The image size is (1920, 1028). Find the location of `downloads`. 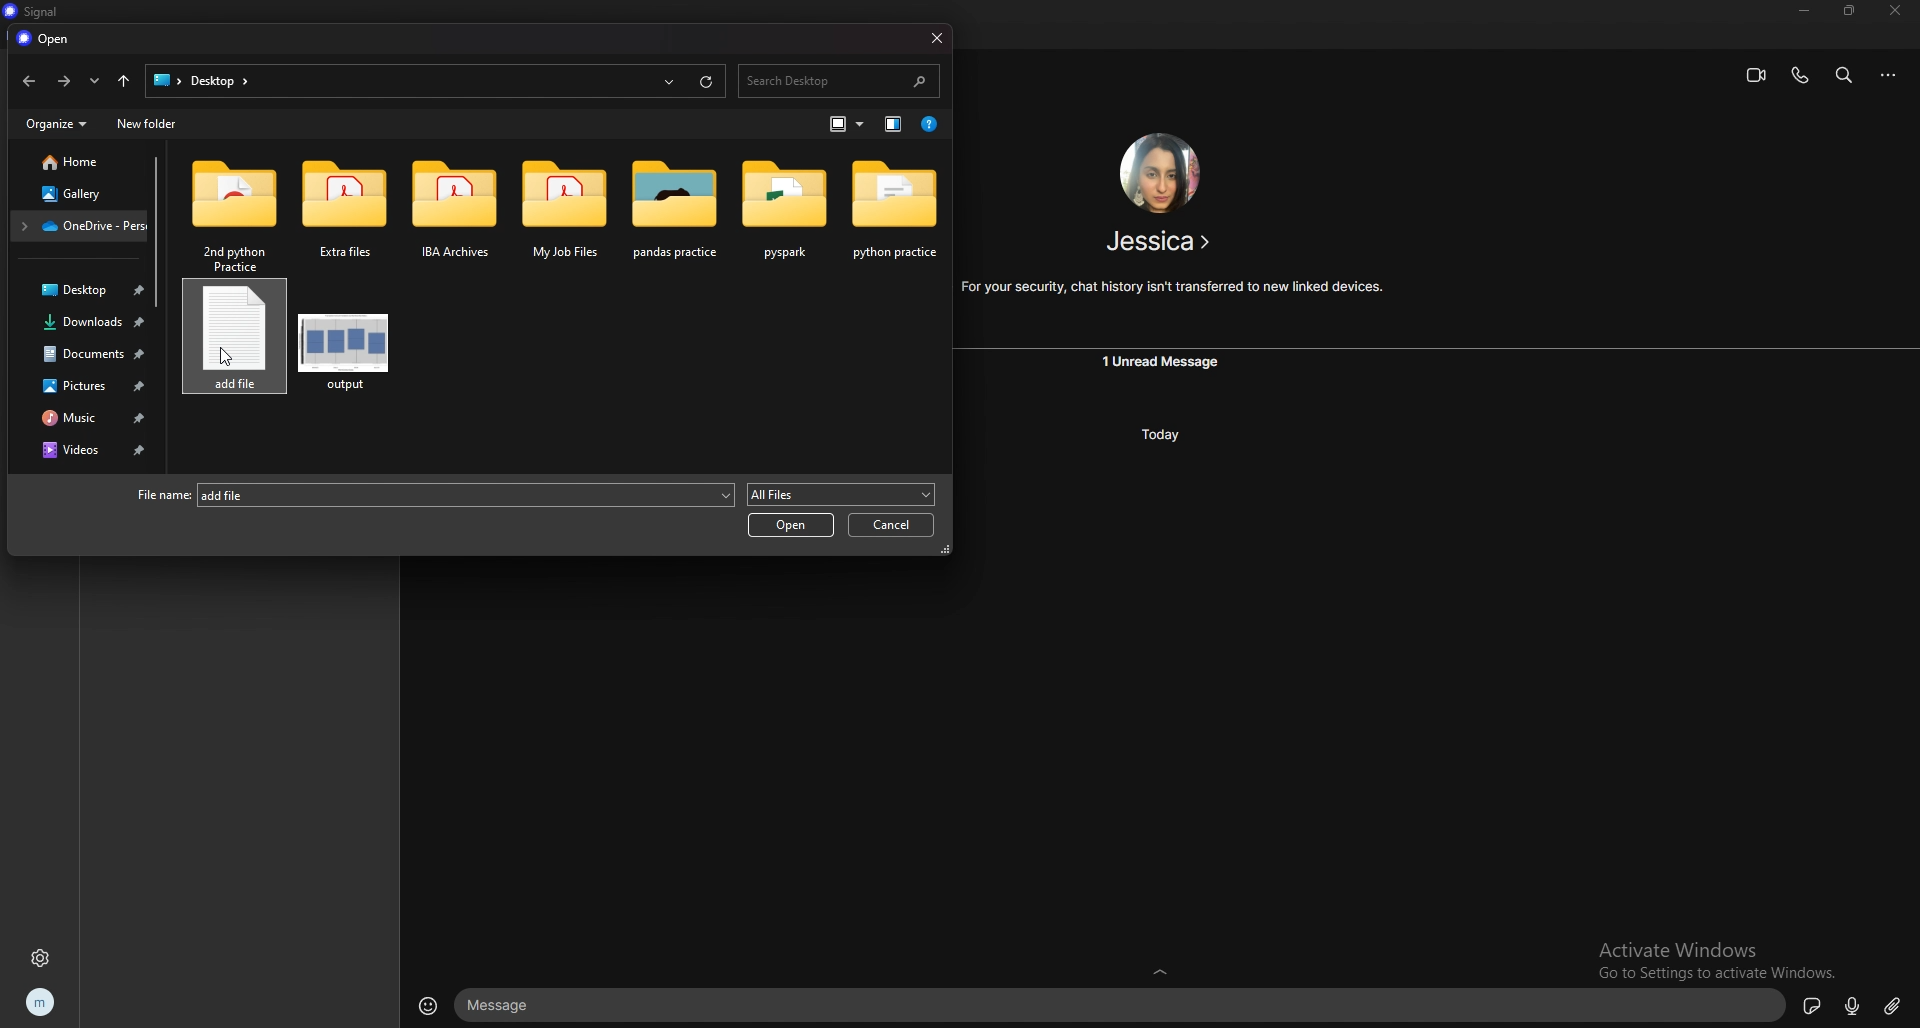

downloads is located at coordinates (86, 325).